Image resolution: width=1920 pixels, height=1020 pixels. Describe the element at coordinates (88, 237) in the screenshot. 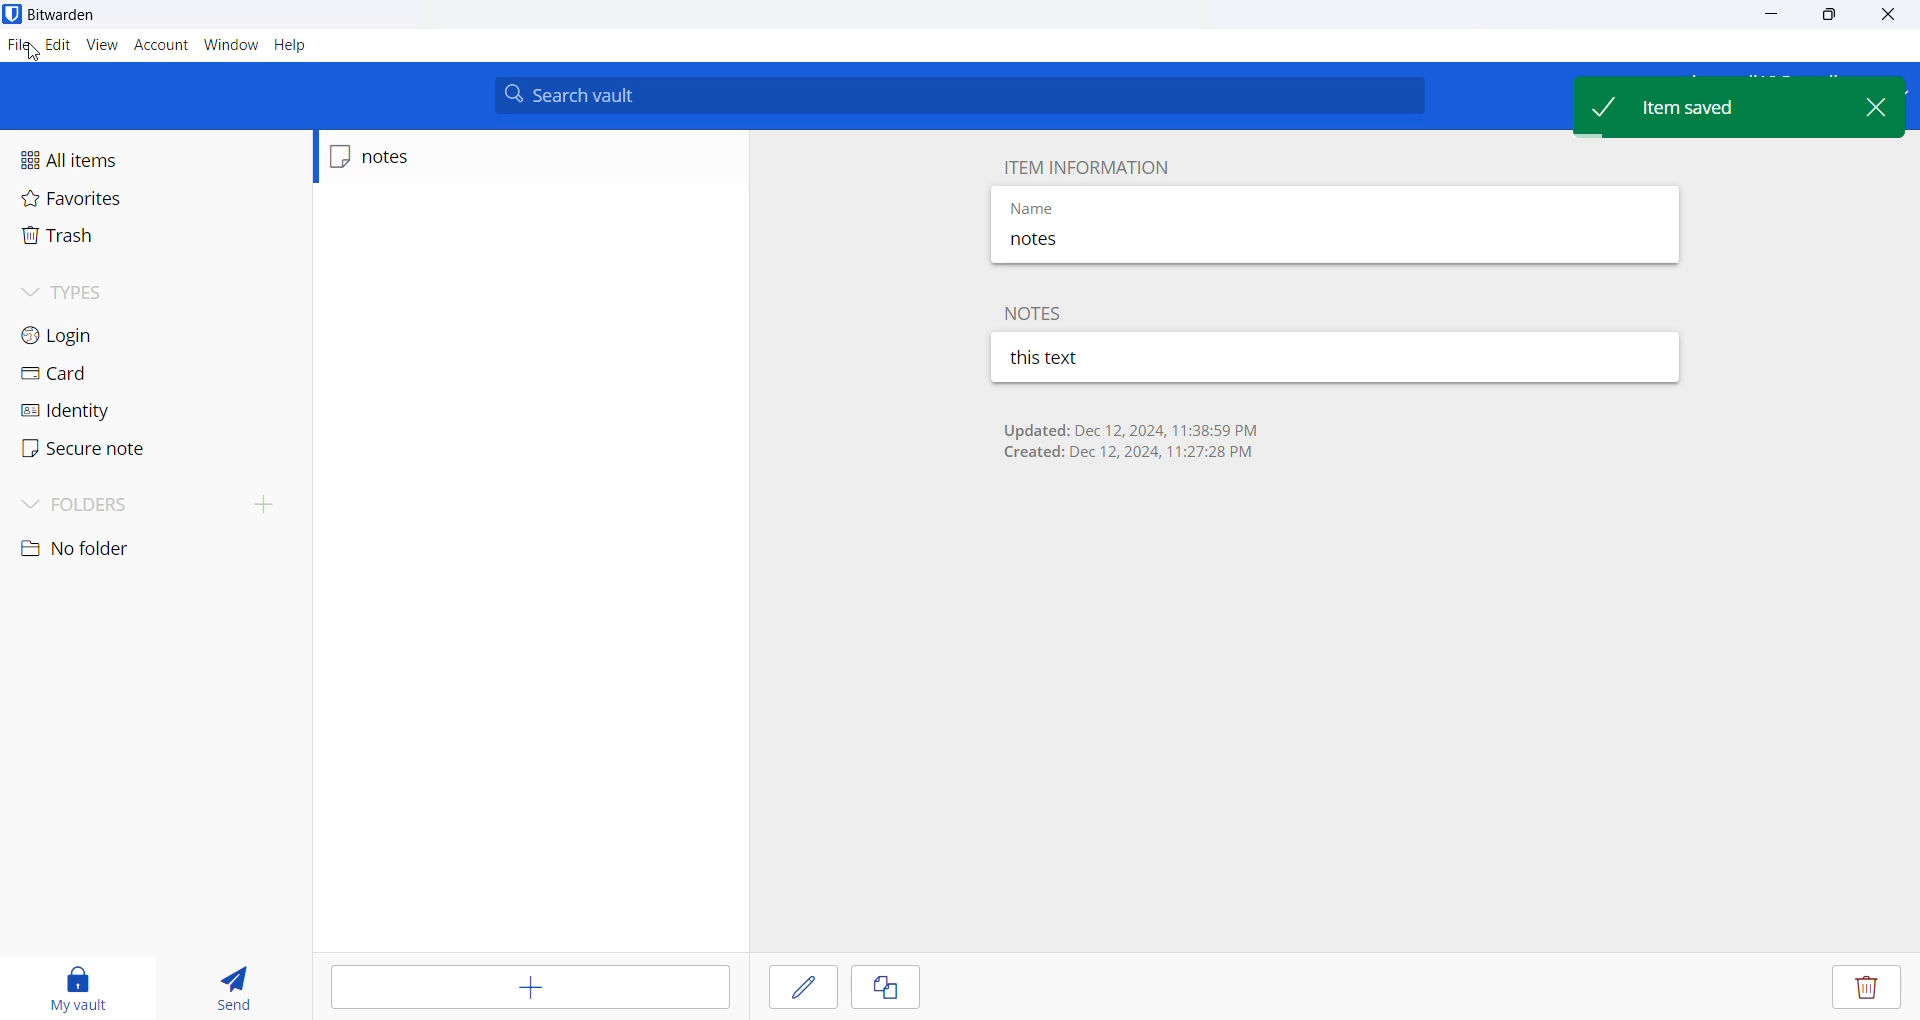

I see `trash` at that location.